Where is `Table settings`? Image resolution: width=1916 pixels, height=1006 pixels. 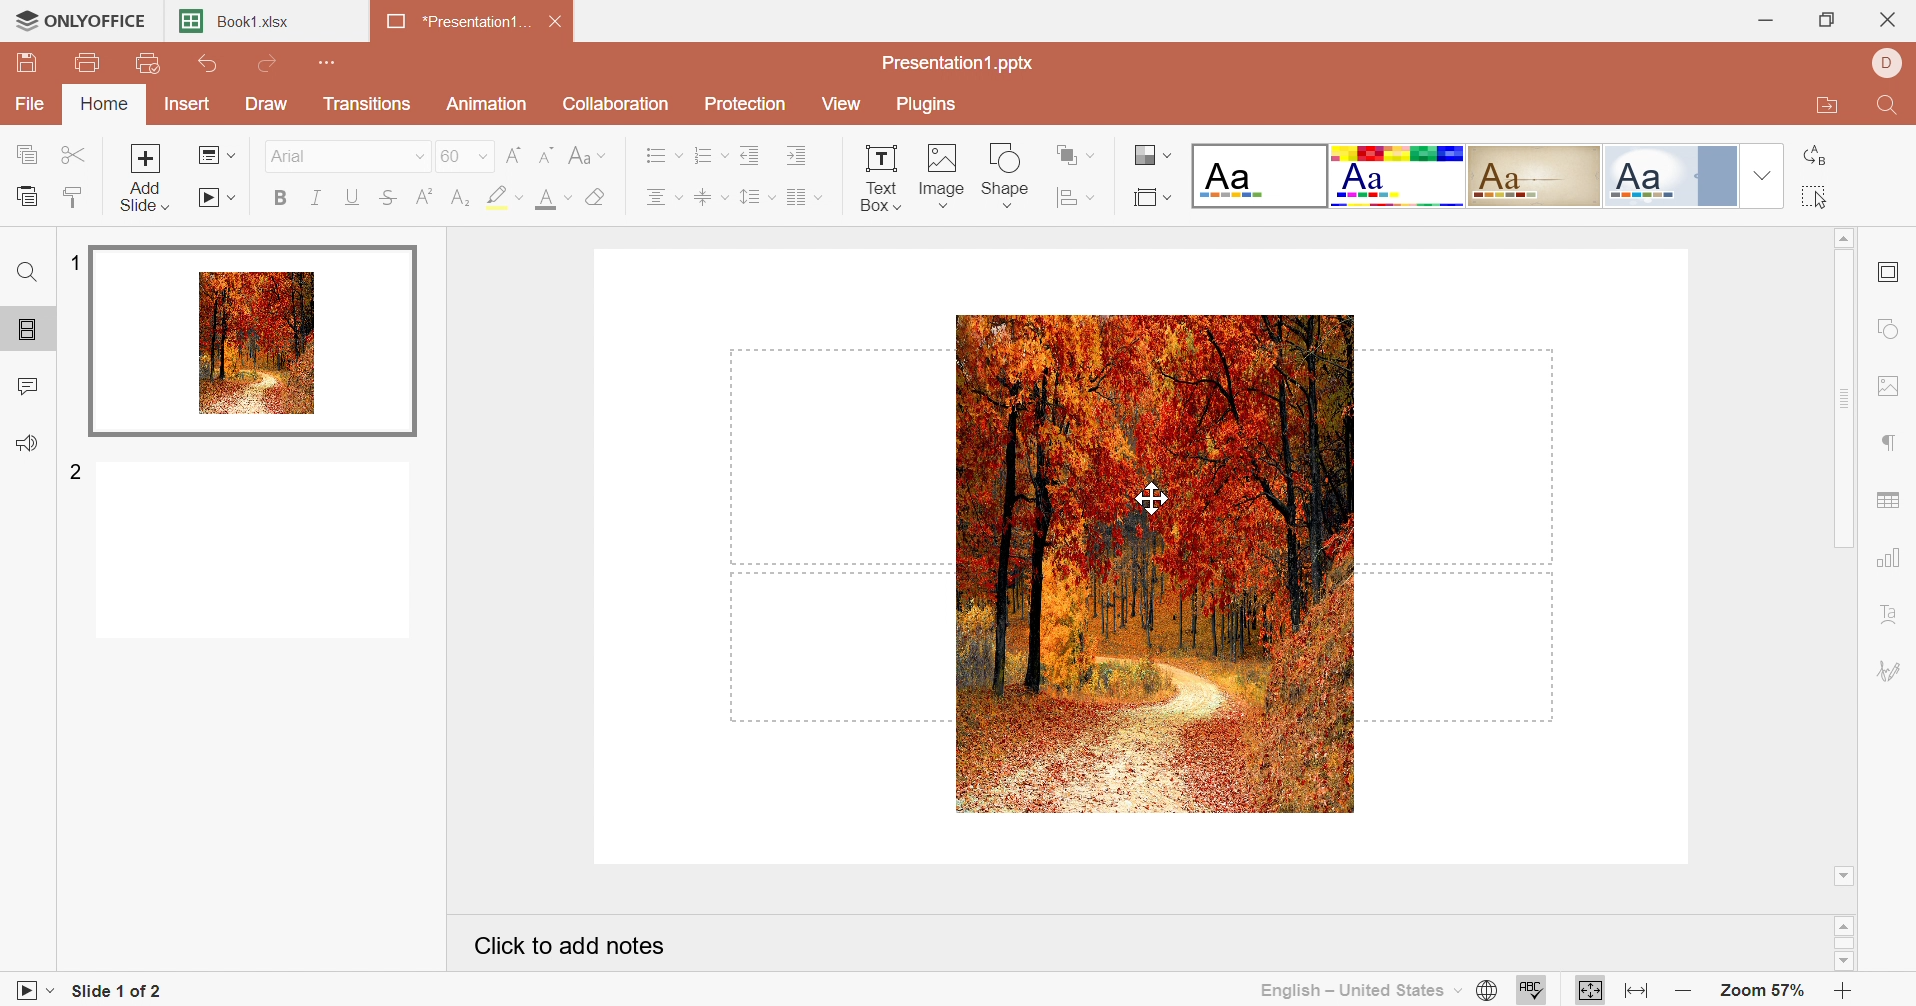
Table settings is located at coordinates (1888, 500).